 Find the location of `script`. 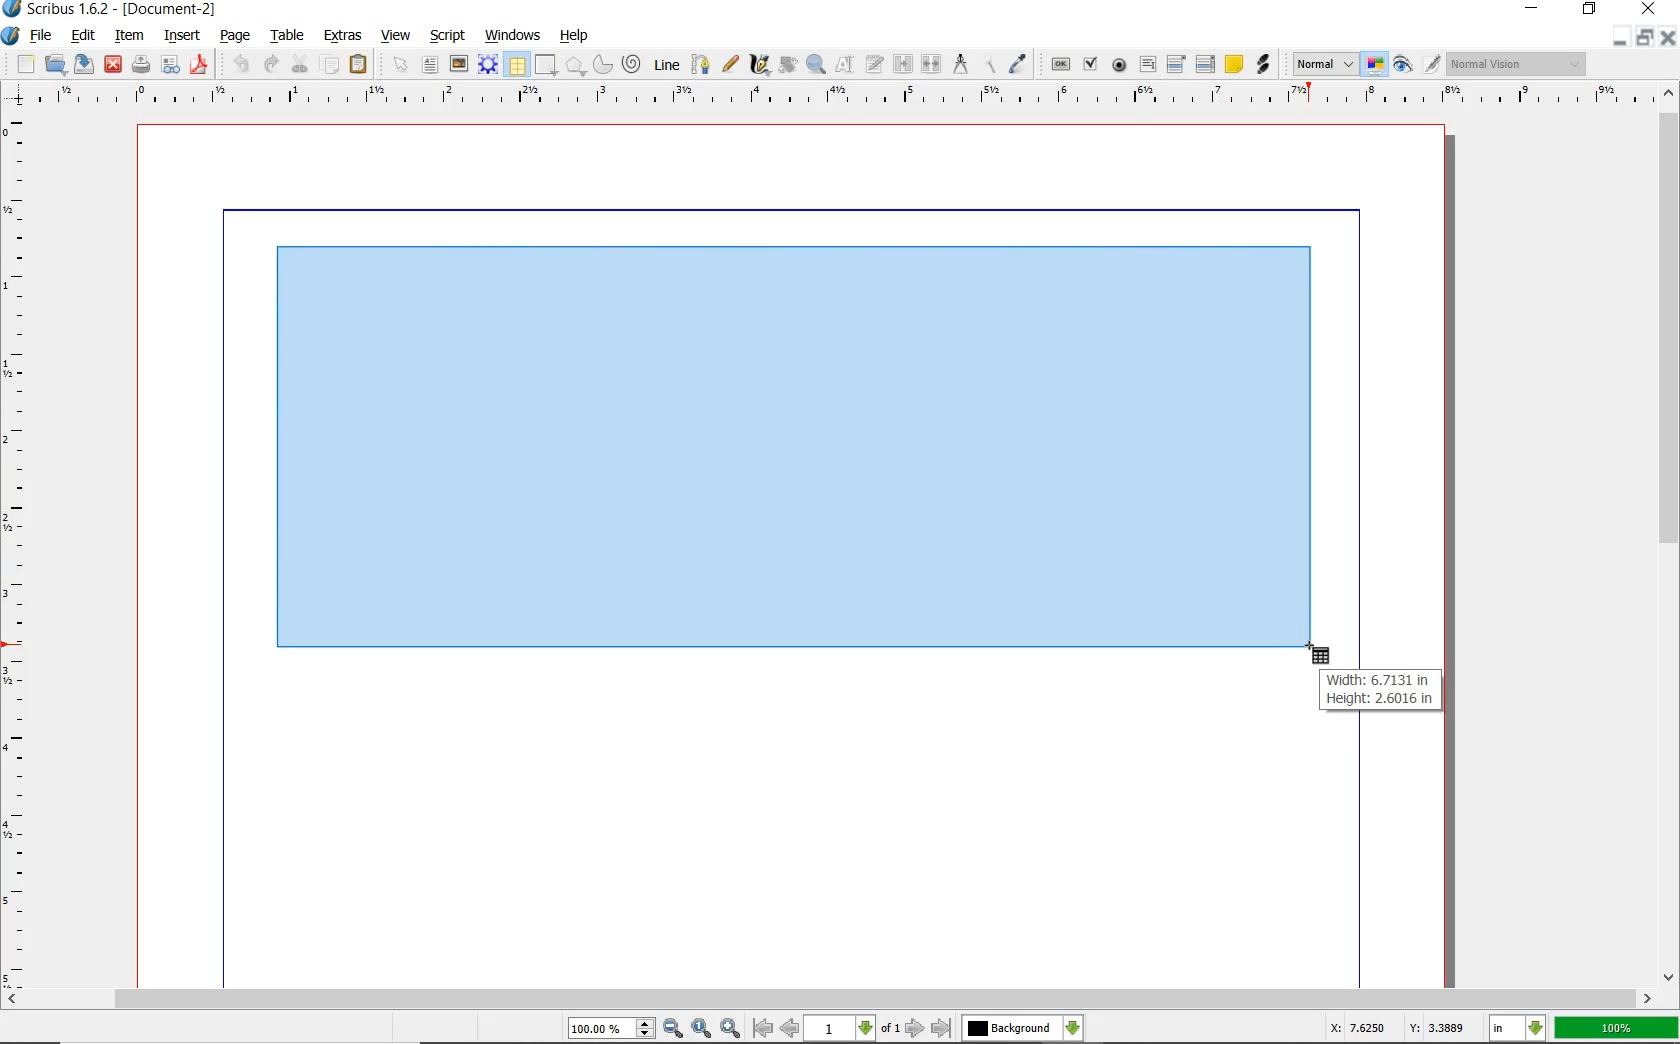

script is located at coordinates (448, 37).